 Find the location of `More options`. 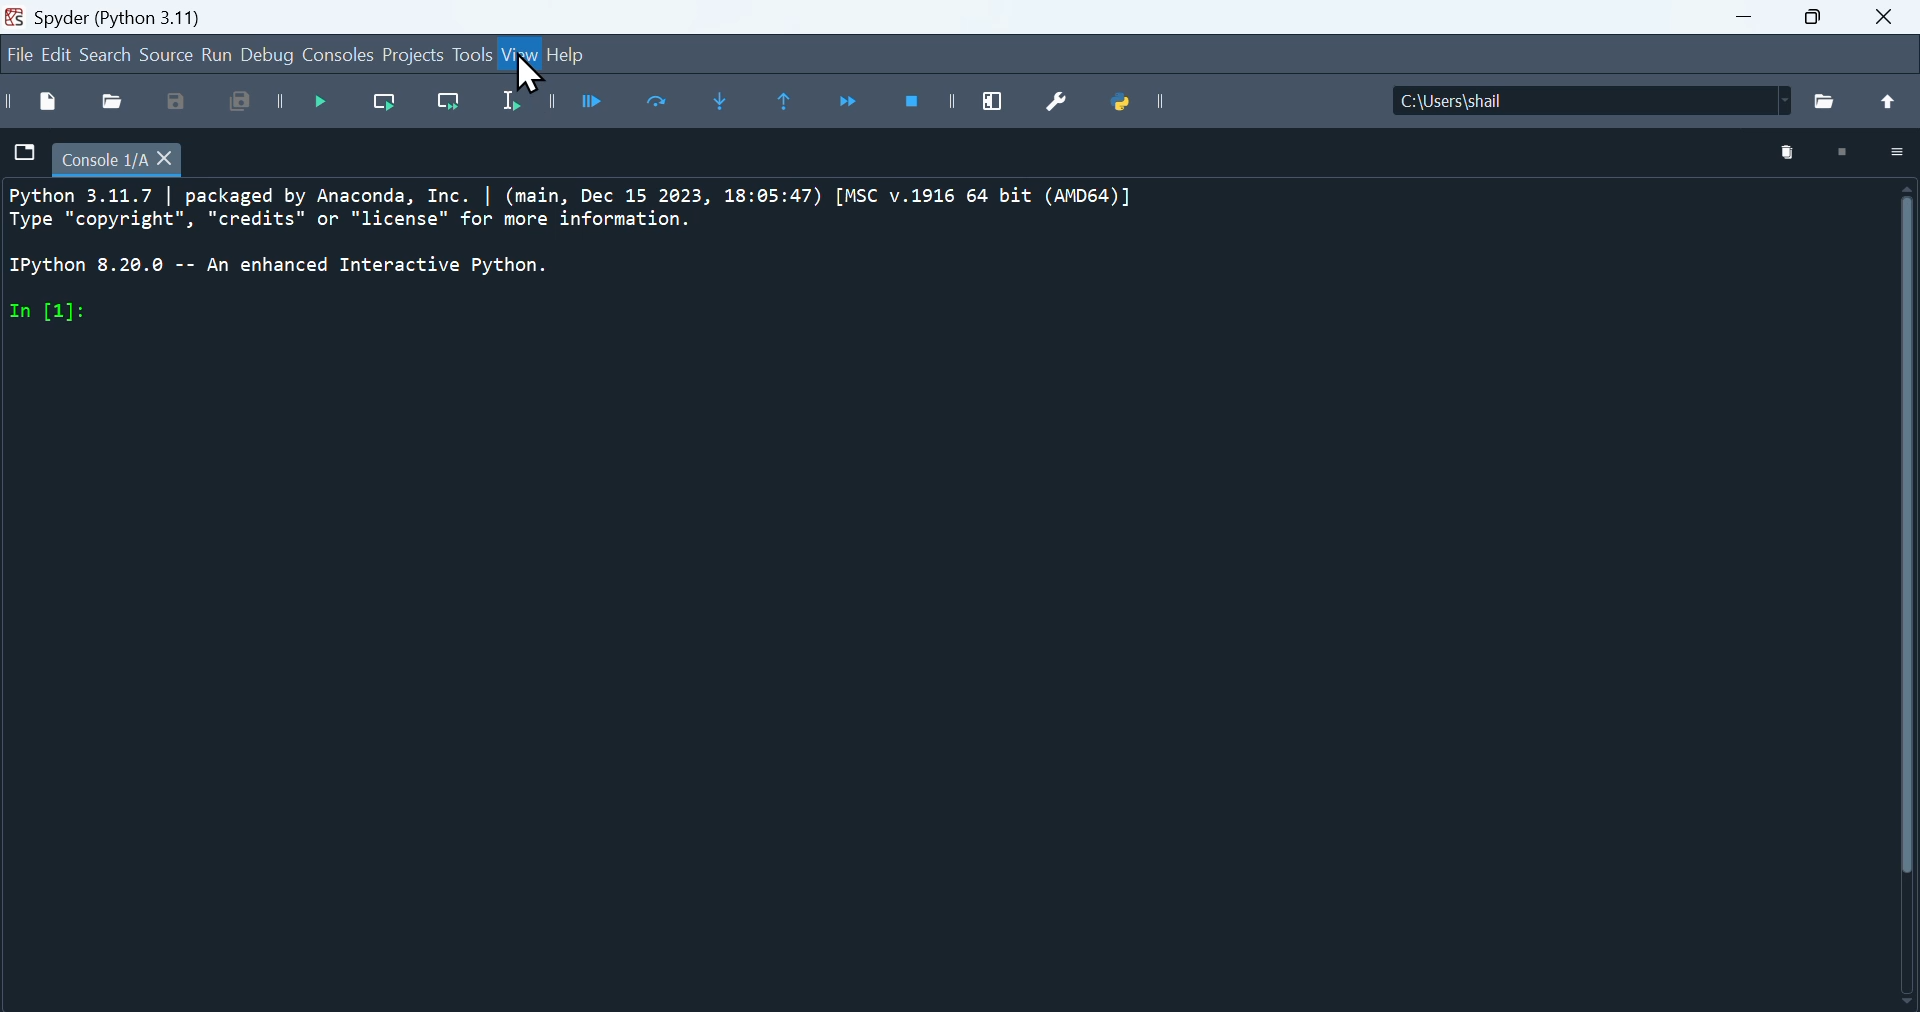

More options is located at coordinates (1897, 151).